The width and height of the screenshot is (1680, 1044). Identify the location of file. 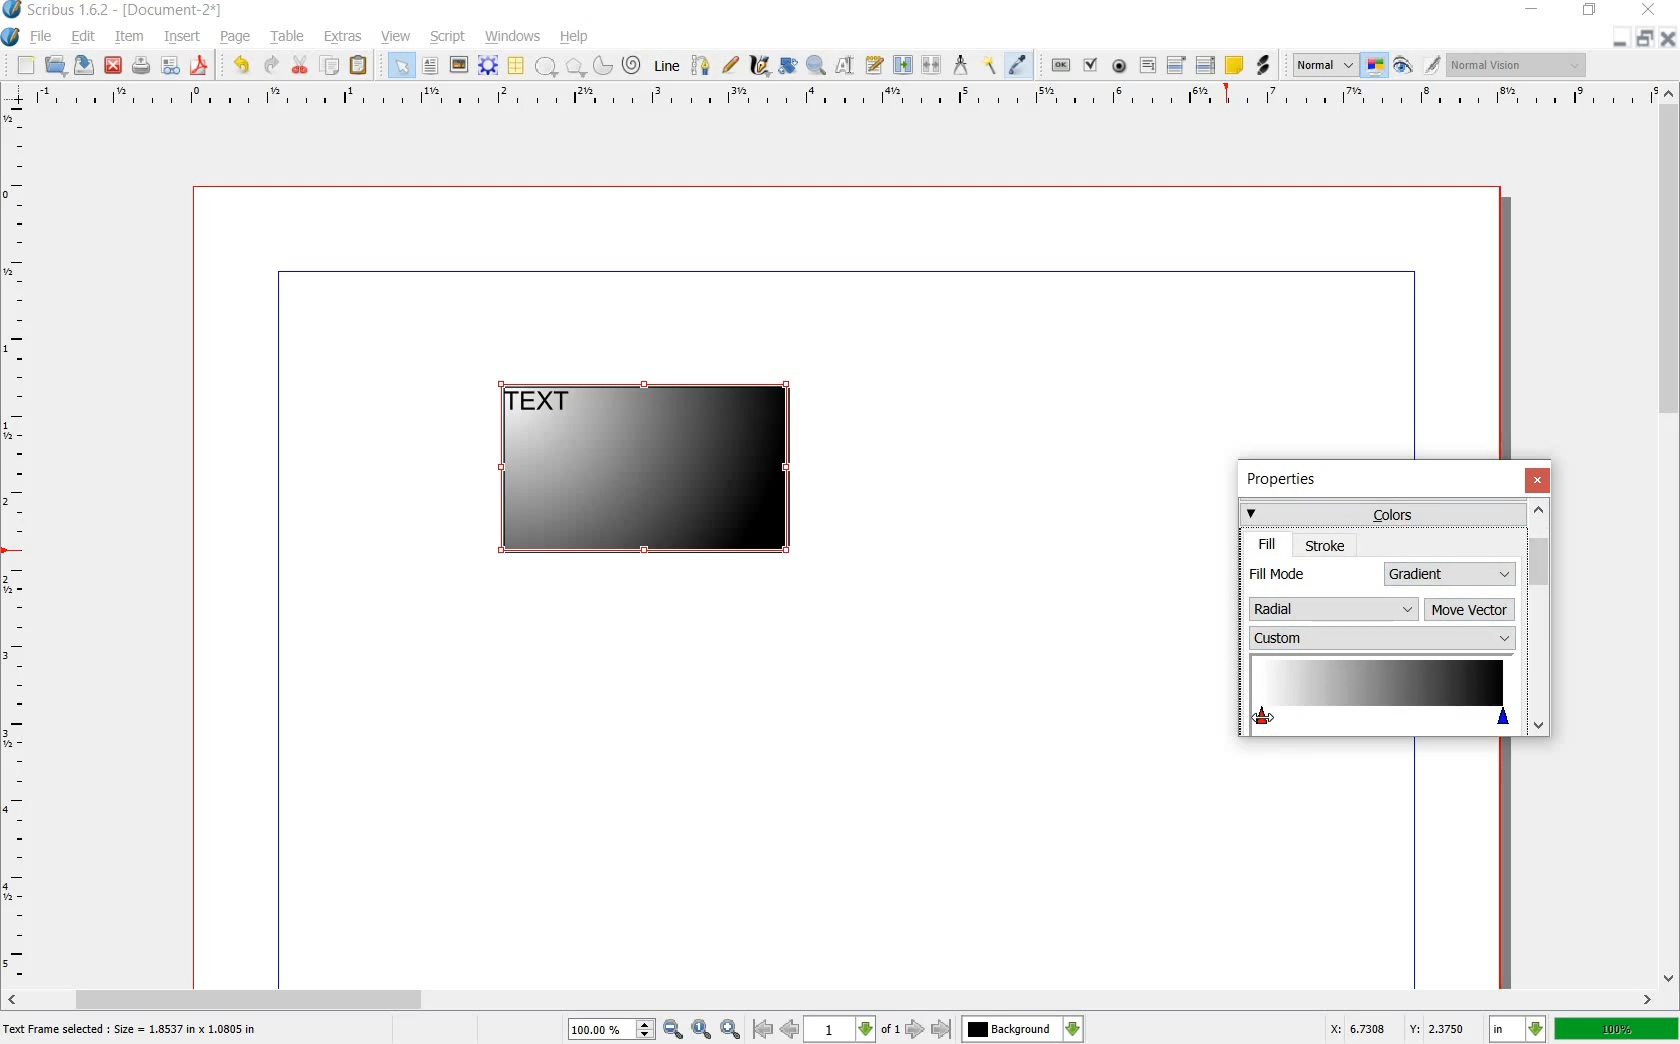
(44, 37).